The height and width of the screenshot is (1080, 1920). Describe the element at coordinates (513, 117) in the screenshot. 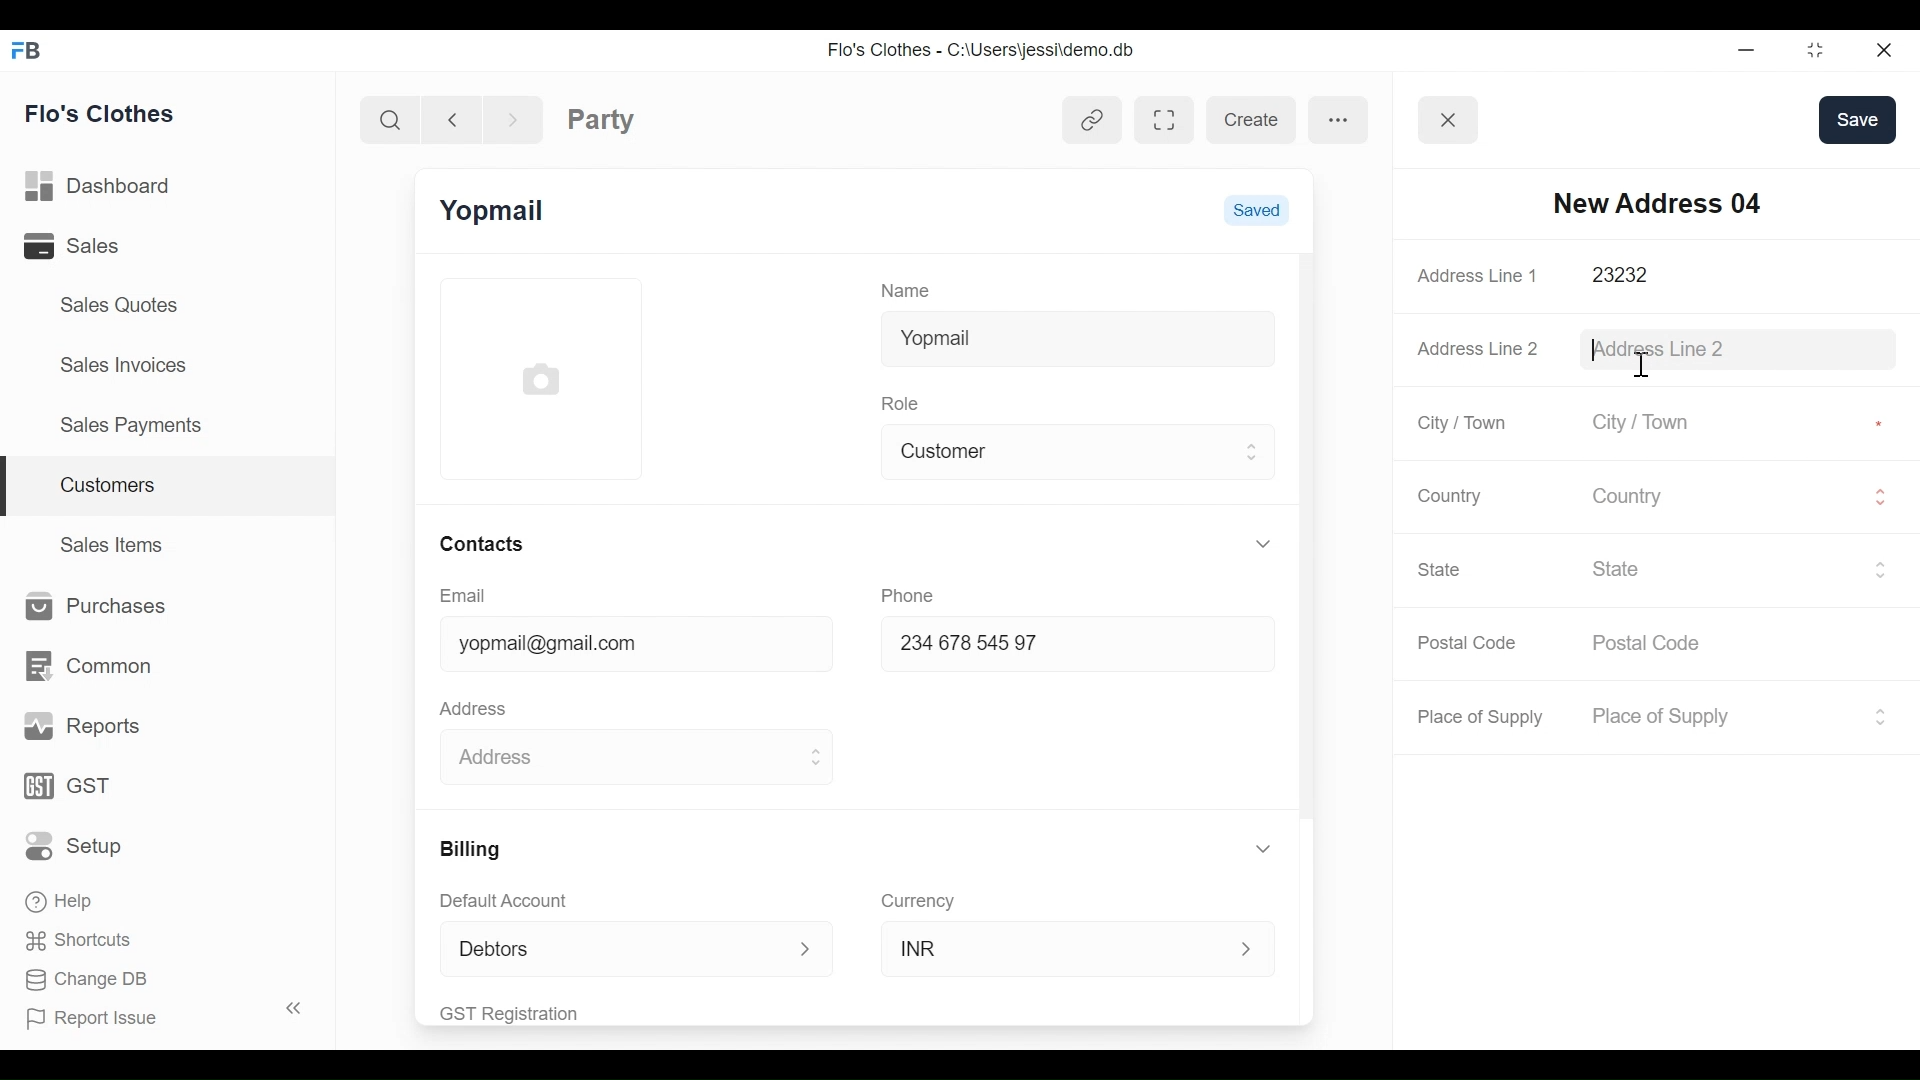

I see `Navigate Forward` at that location.